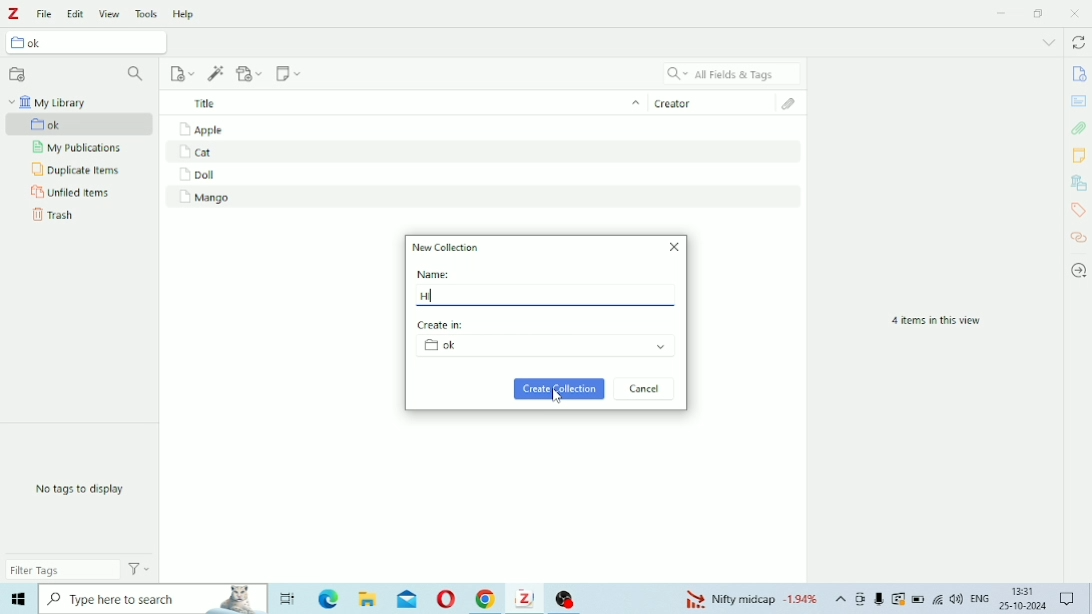 The width and height of the screenshot is (1092, 614). Describe the element at coordinates (1078, 210) in the screenshot. I see `Tags` at that location.